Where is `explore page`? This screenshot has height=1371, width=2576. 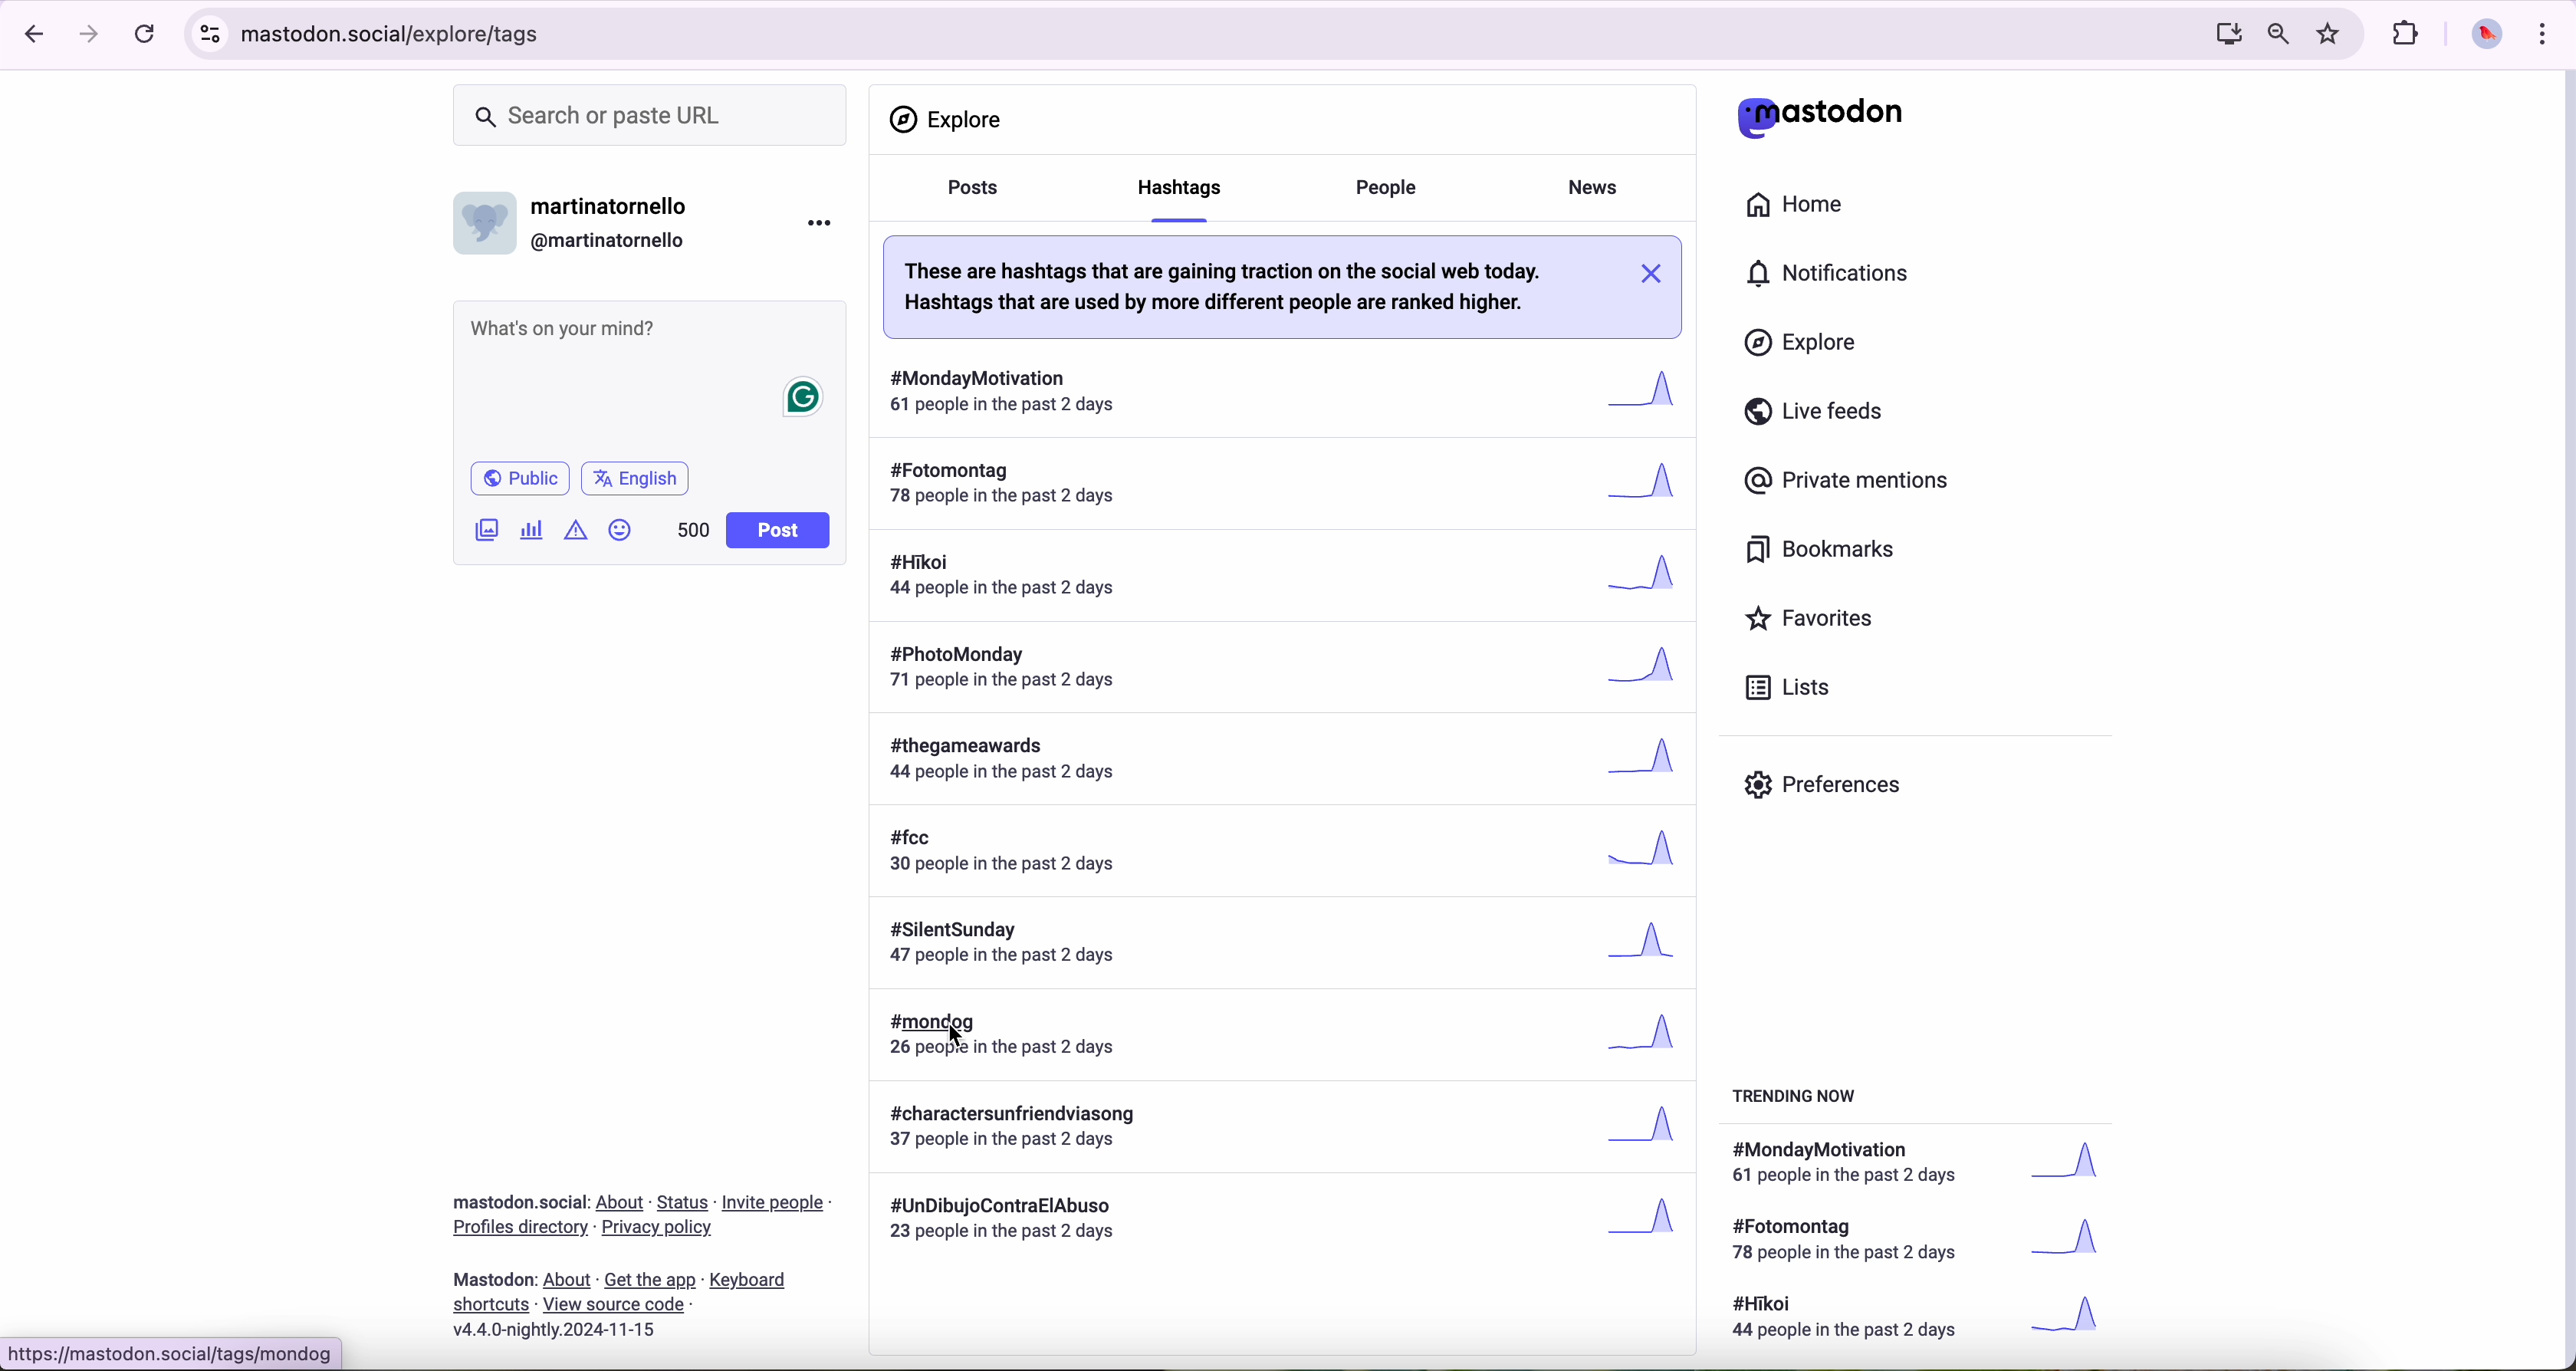
explore page is located at coordinates (951, 120).